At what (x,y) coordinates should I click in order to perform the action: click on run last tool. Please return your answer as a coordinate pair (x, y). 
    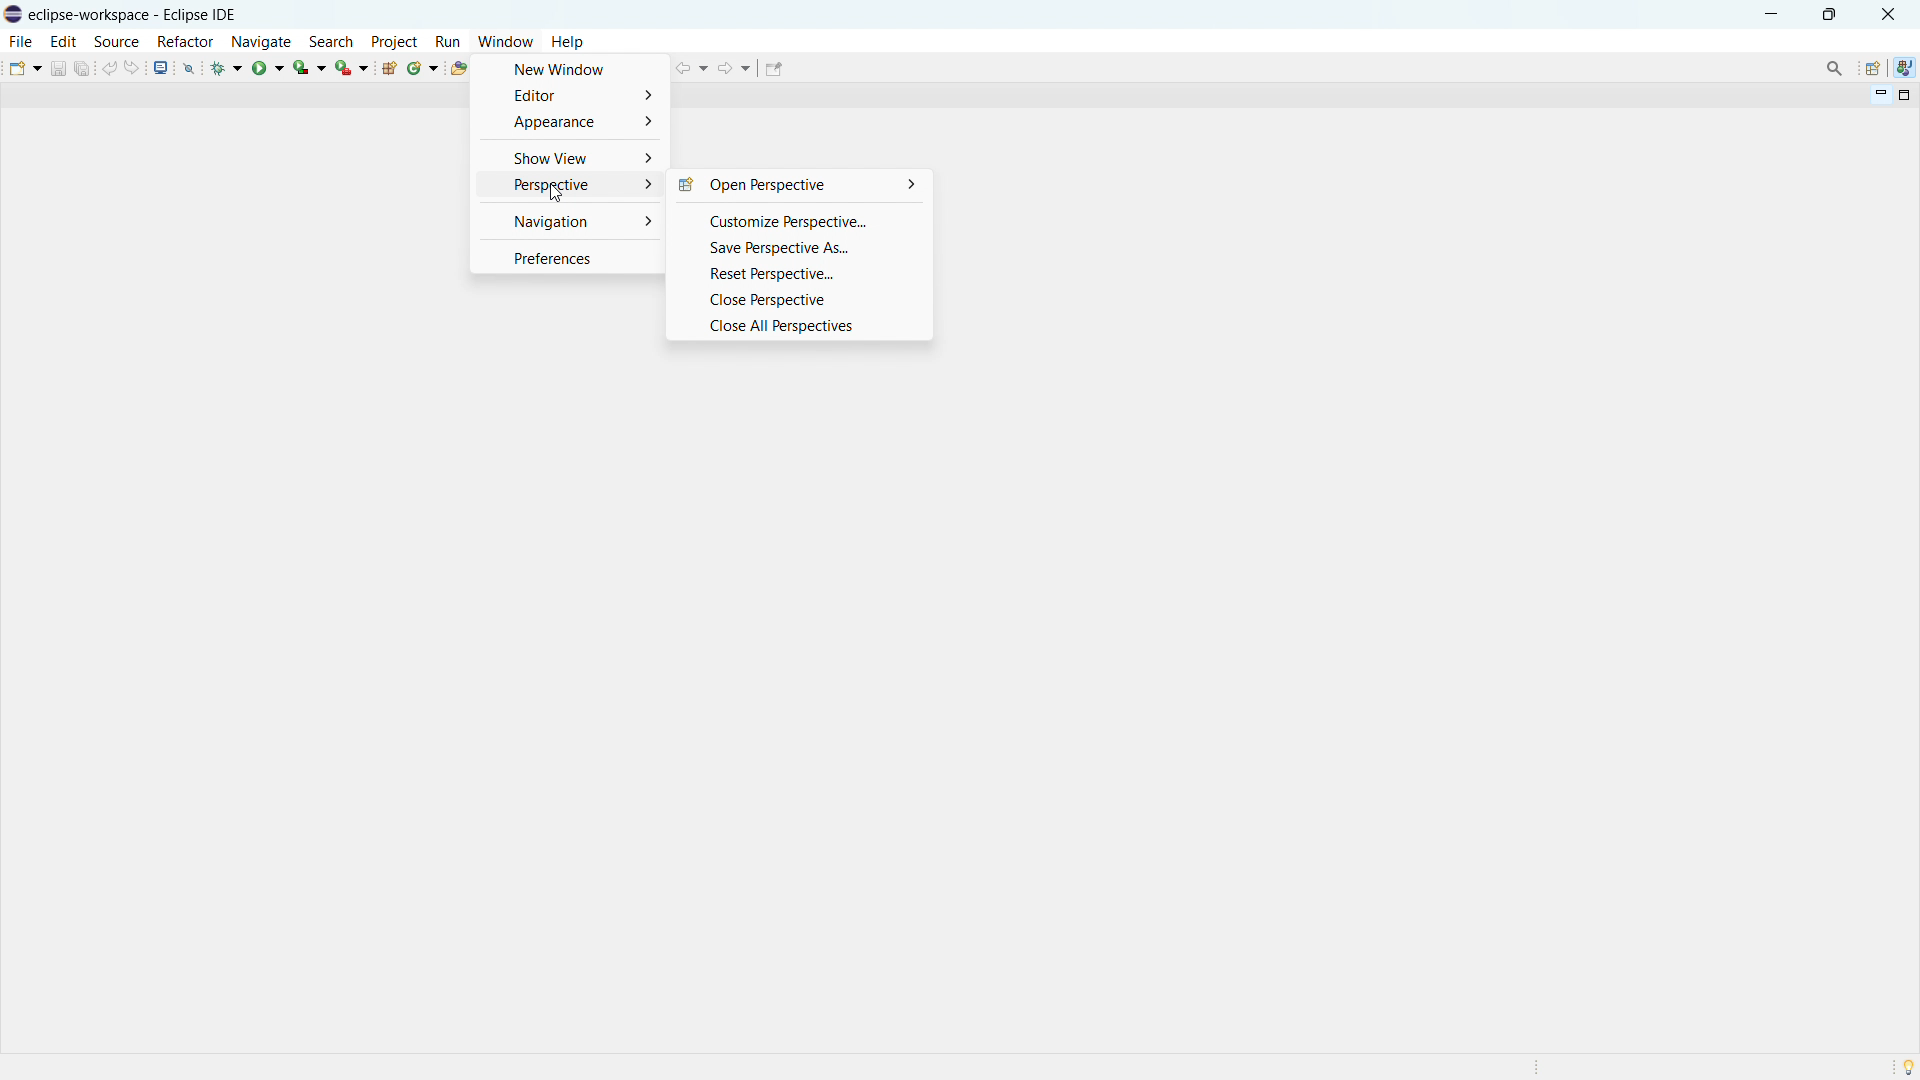
    Looking at the image, I should click on (353, 67).